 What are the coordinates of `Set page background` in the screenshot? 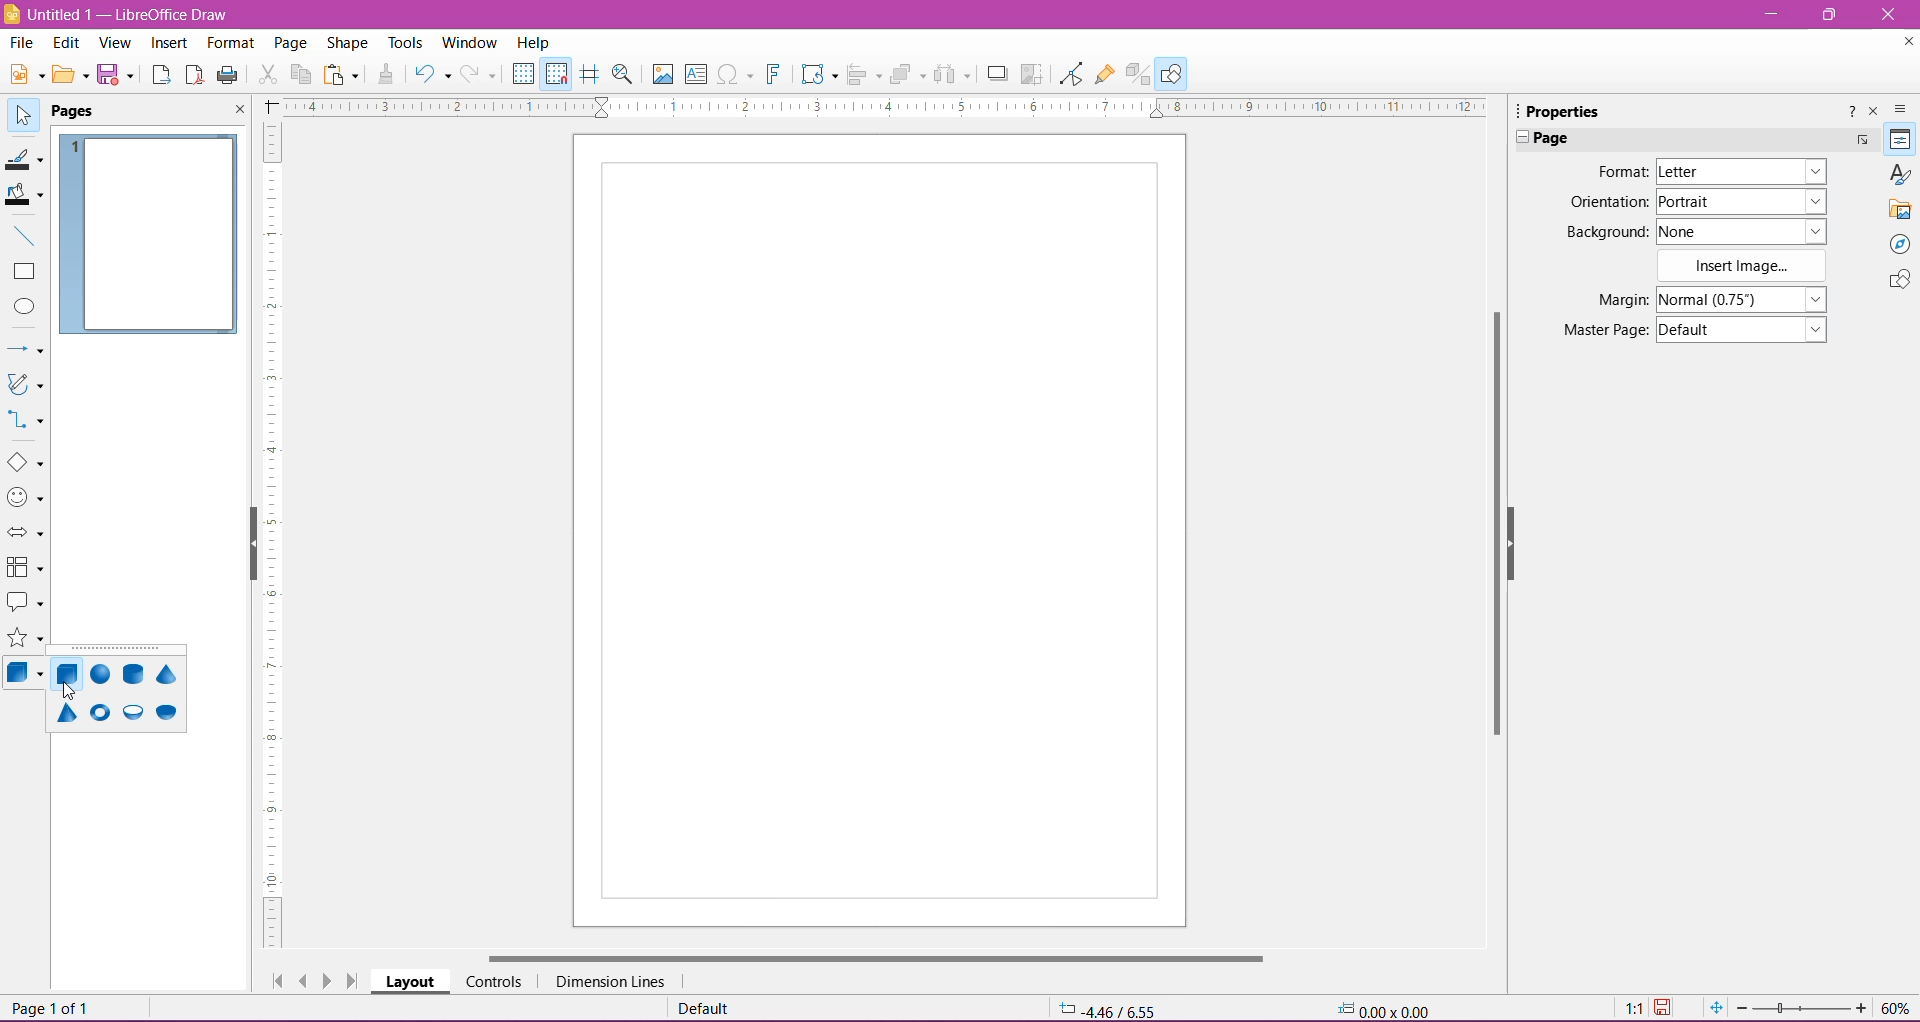 It's located at (1742, 231).